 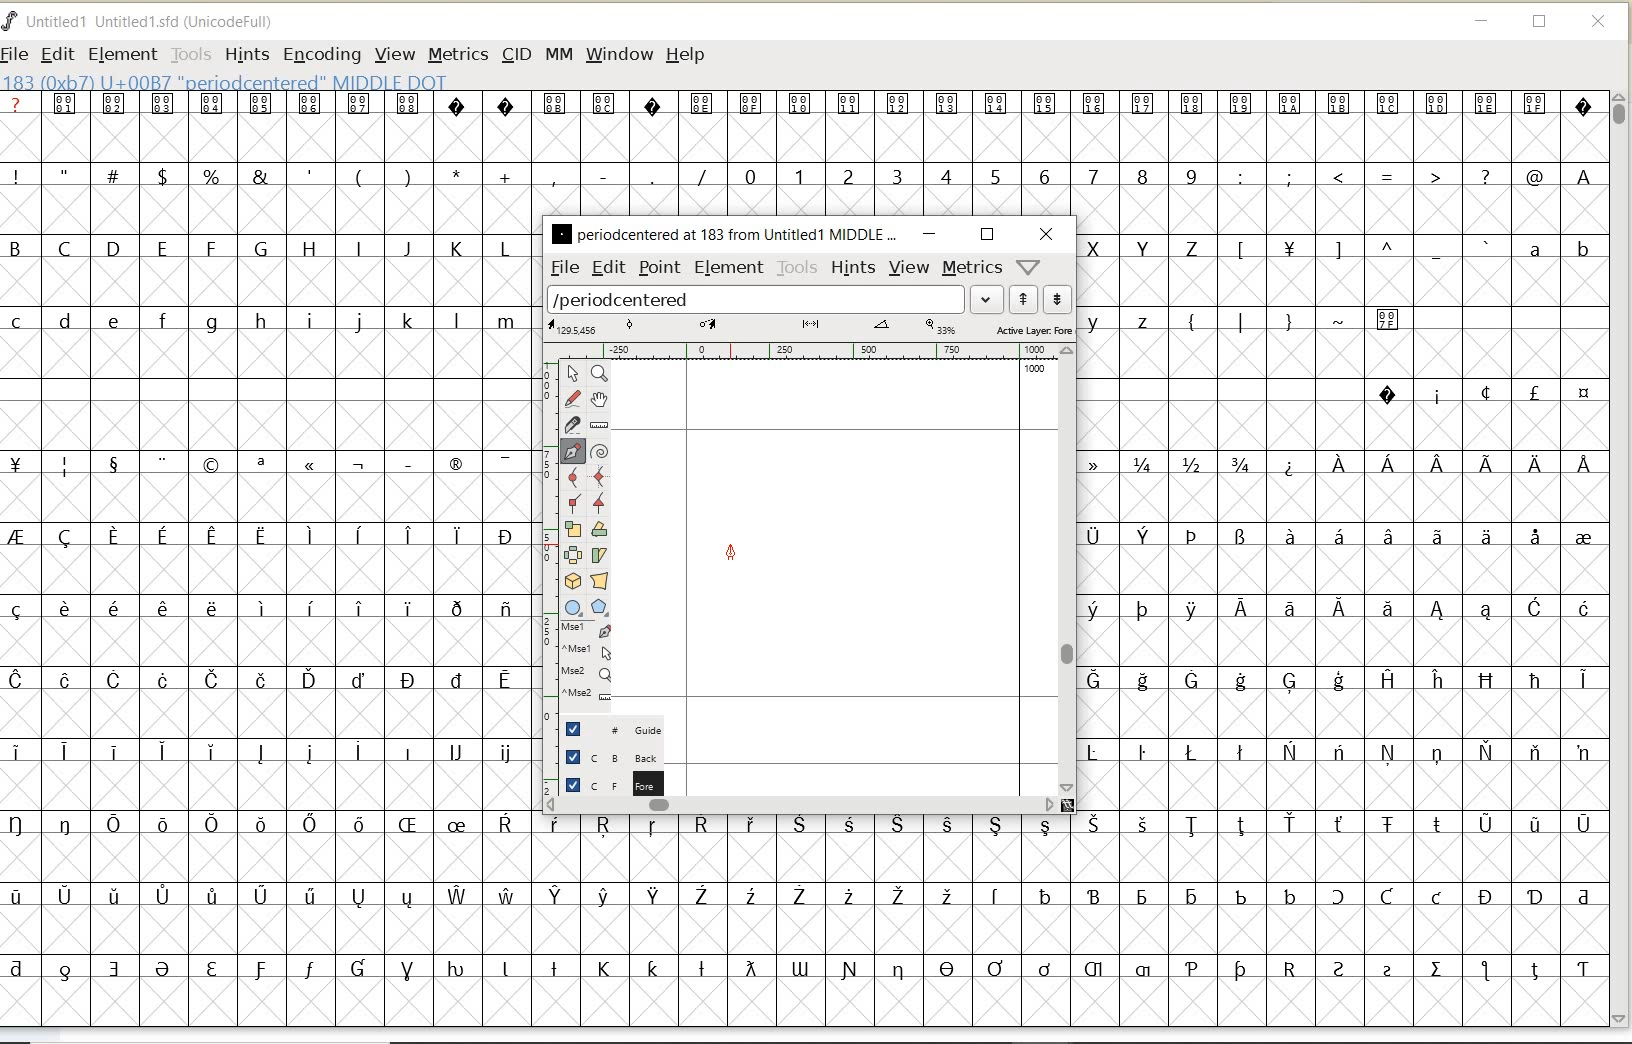 What do you see at coordinates (1558, 253) in the screenshot?
I see `lowercase letters` at bounding box center [1558, 253].